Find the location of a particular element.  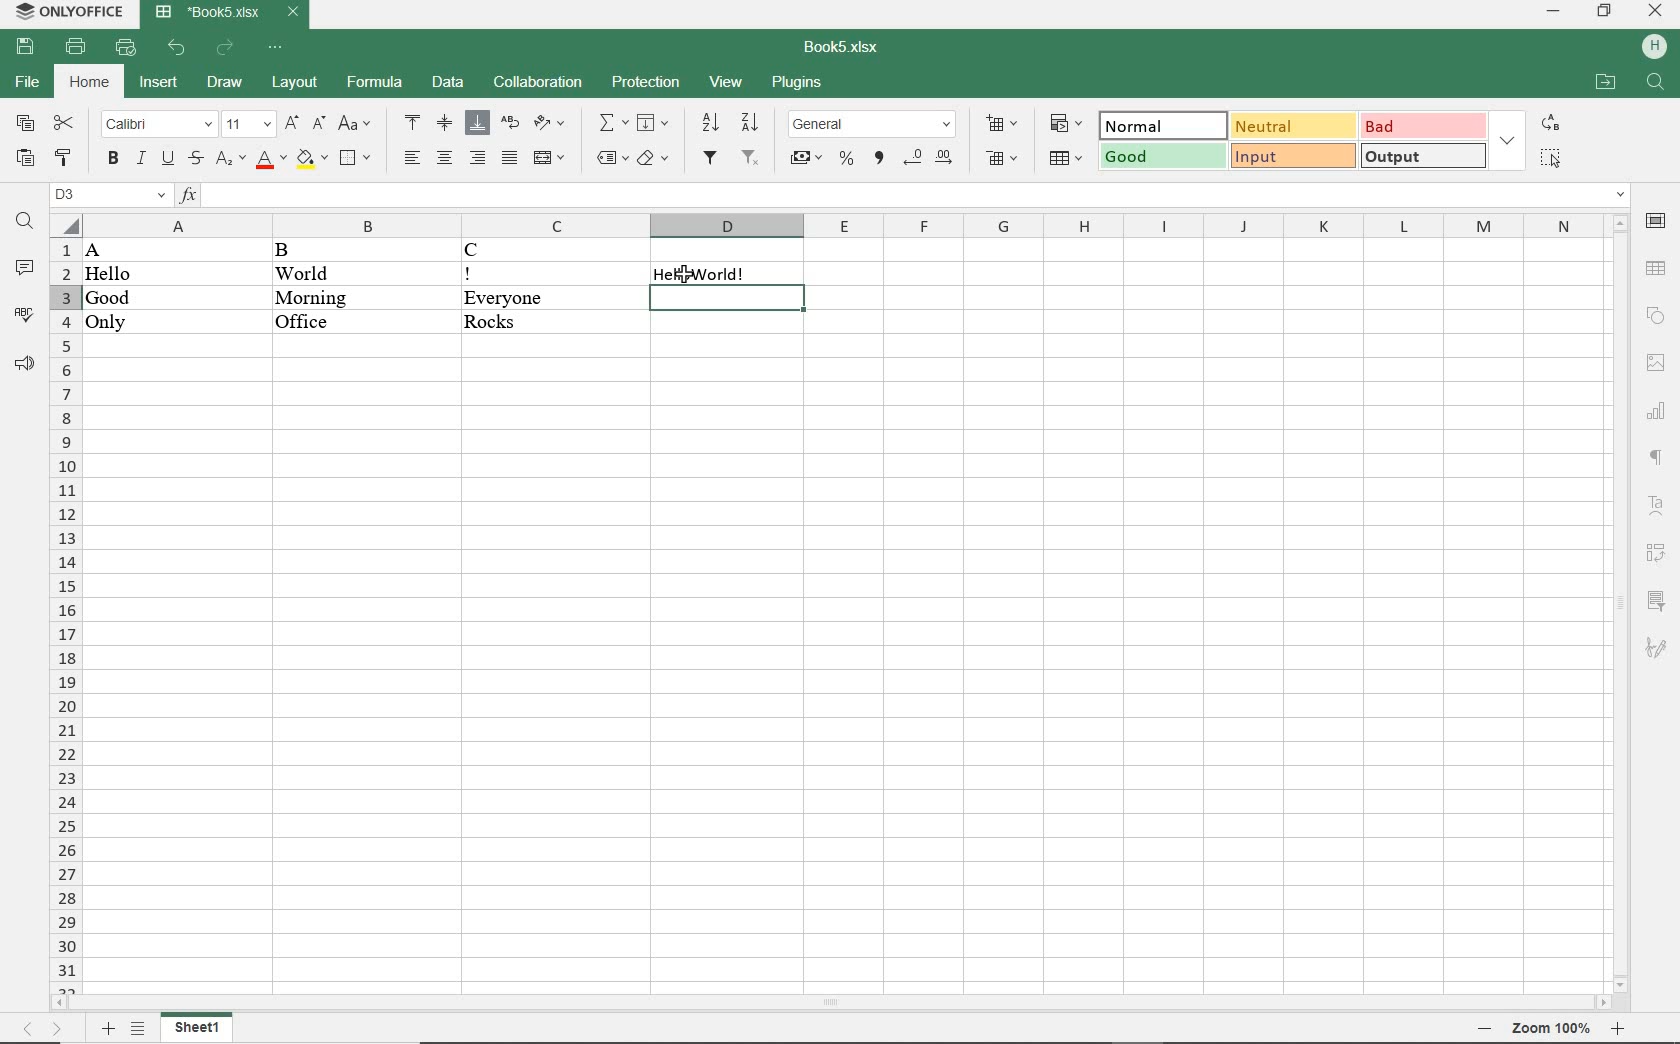

SCROLLBAR is located at coordinates (830, 1000).